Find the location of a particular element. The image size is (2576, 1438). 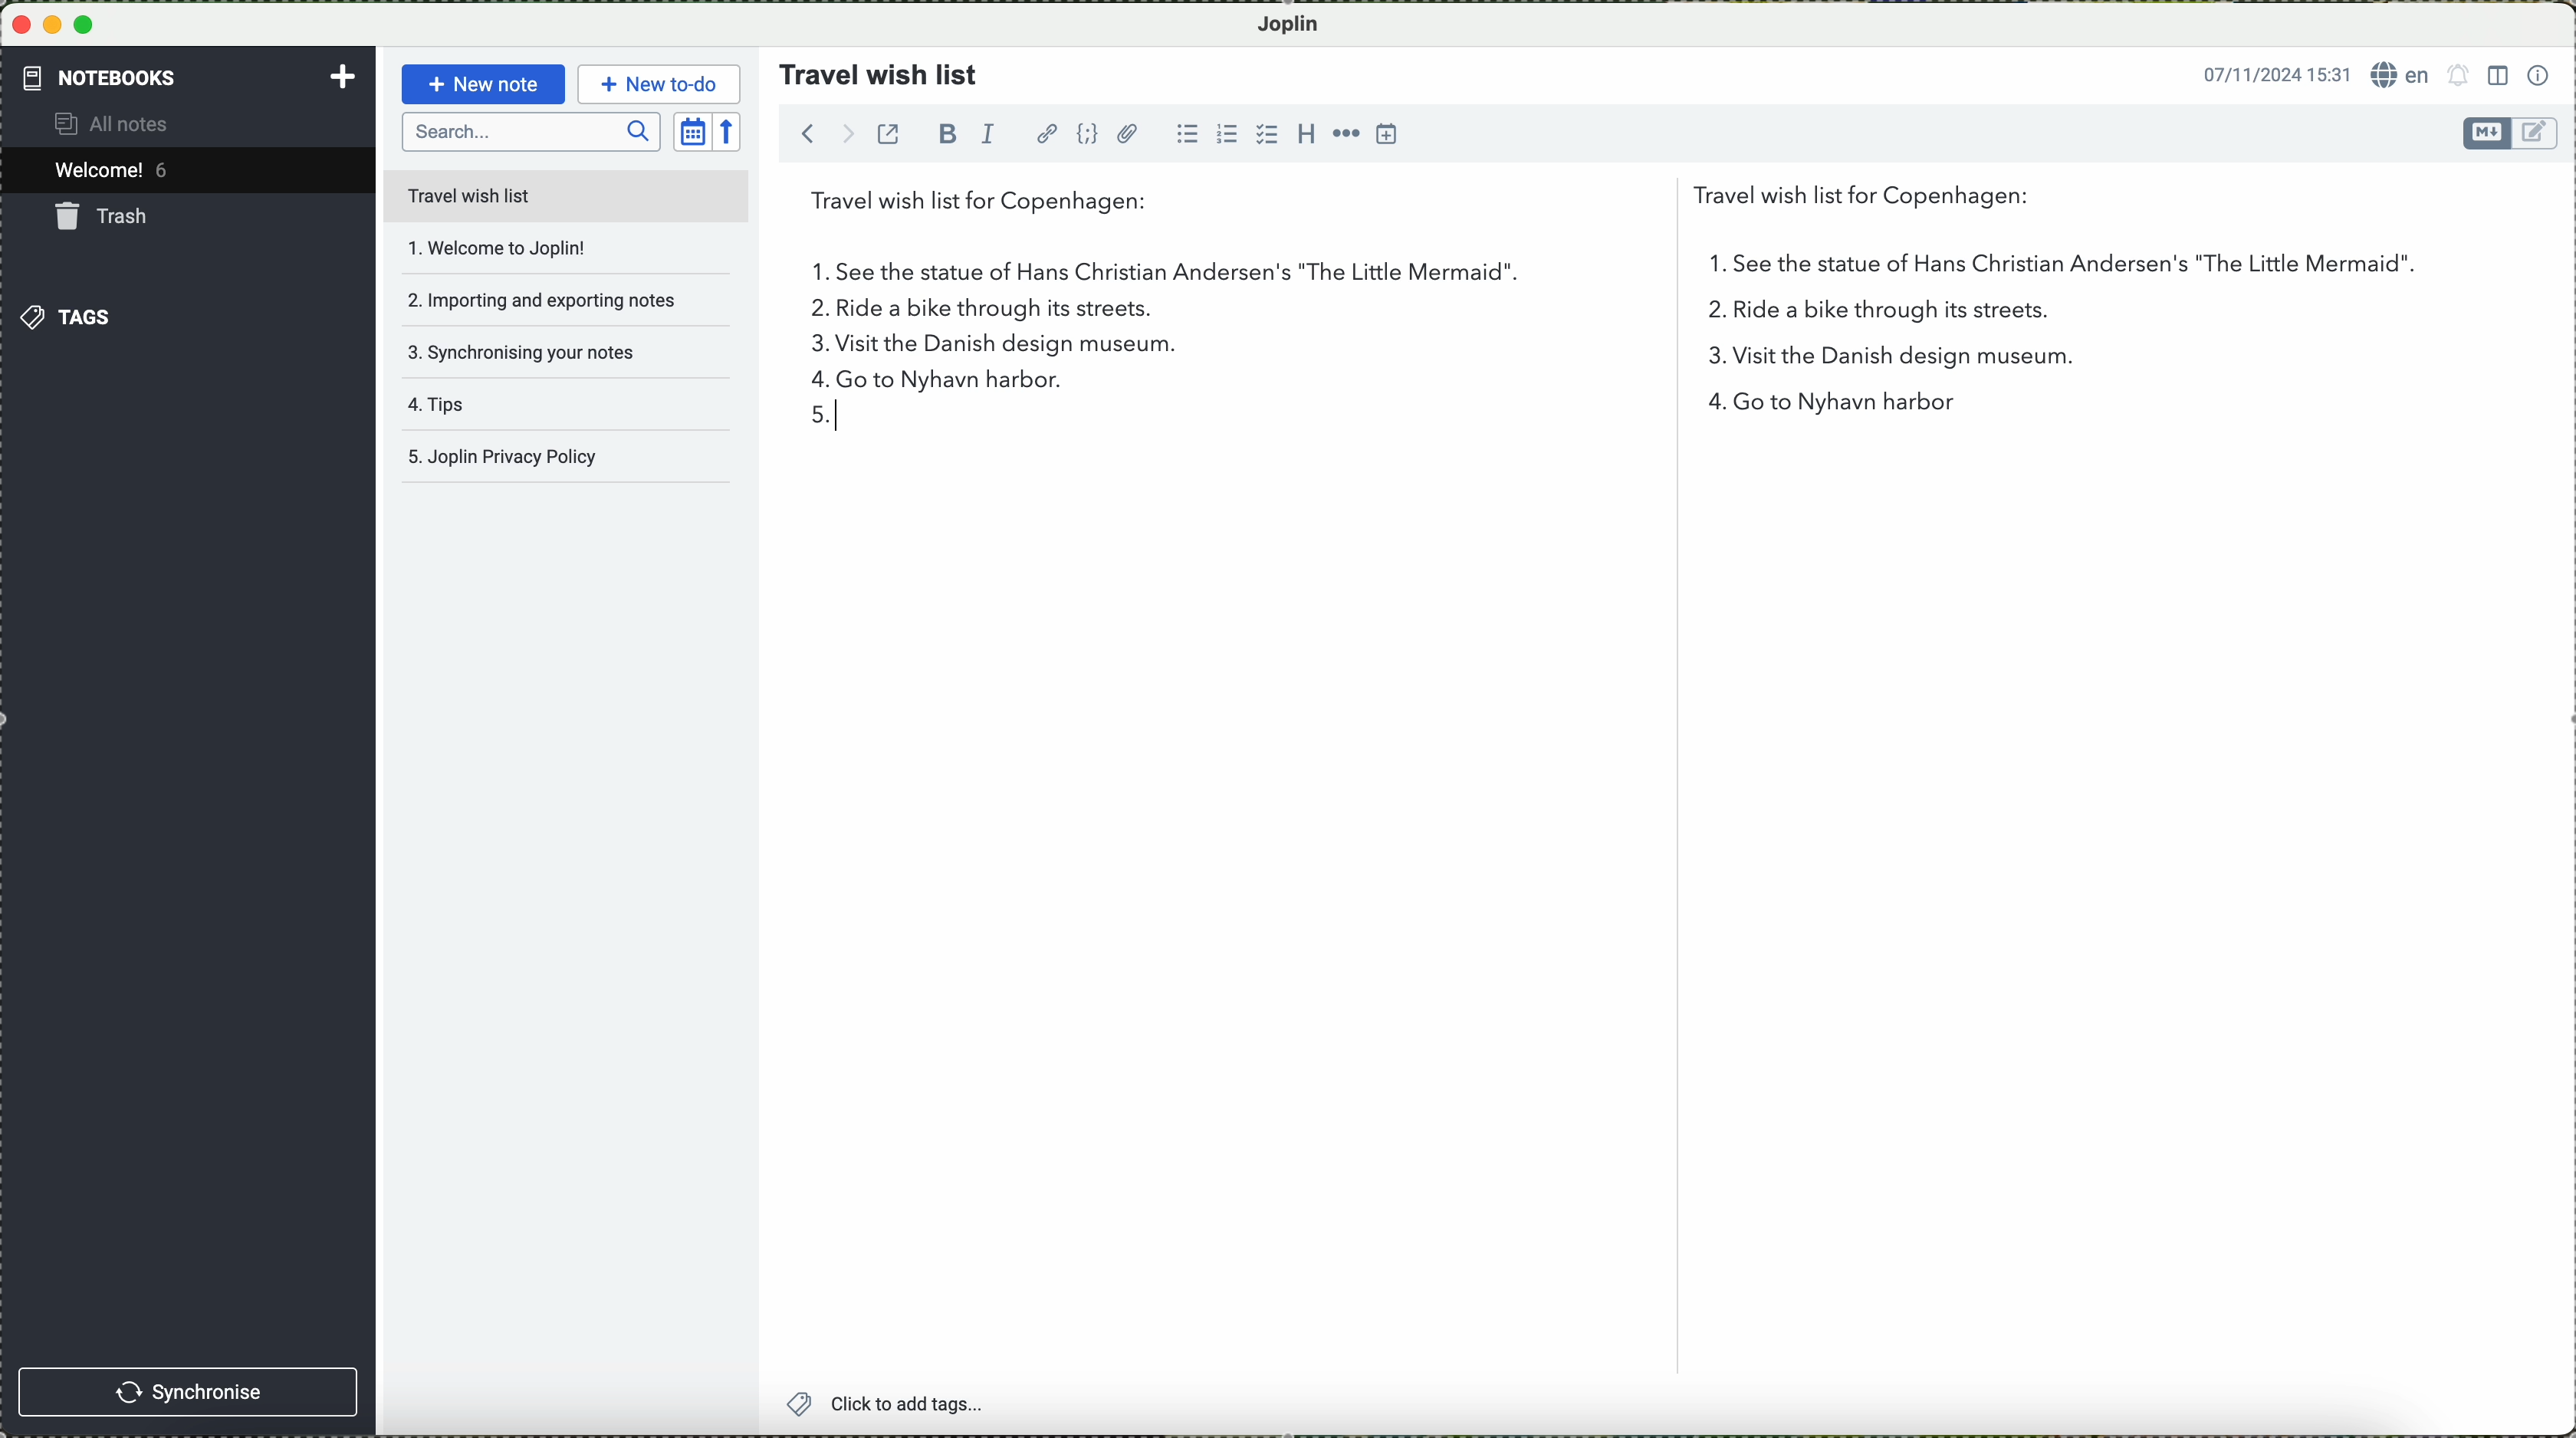

minimize is located at coordinates (54, 24).